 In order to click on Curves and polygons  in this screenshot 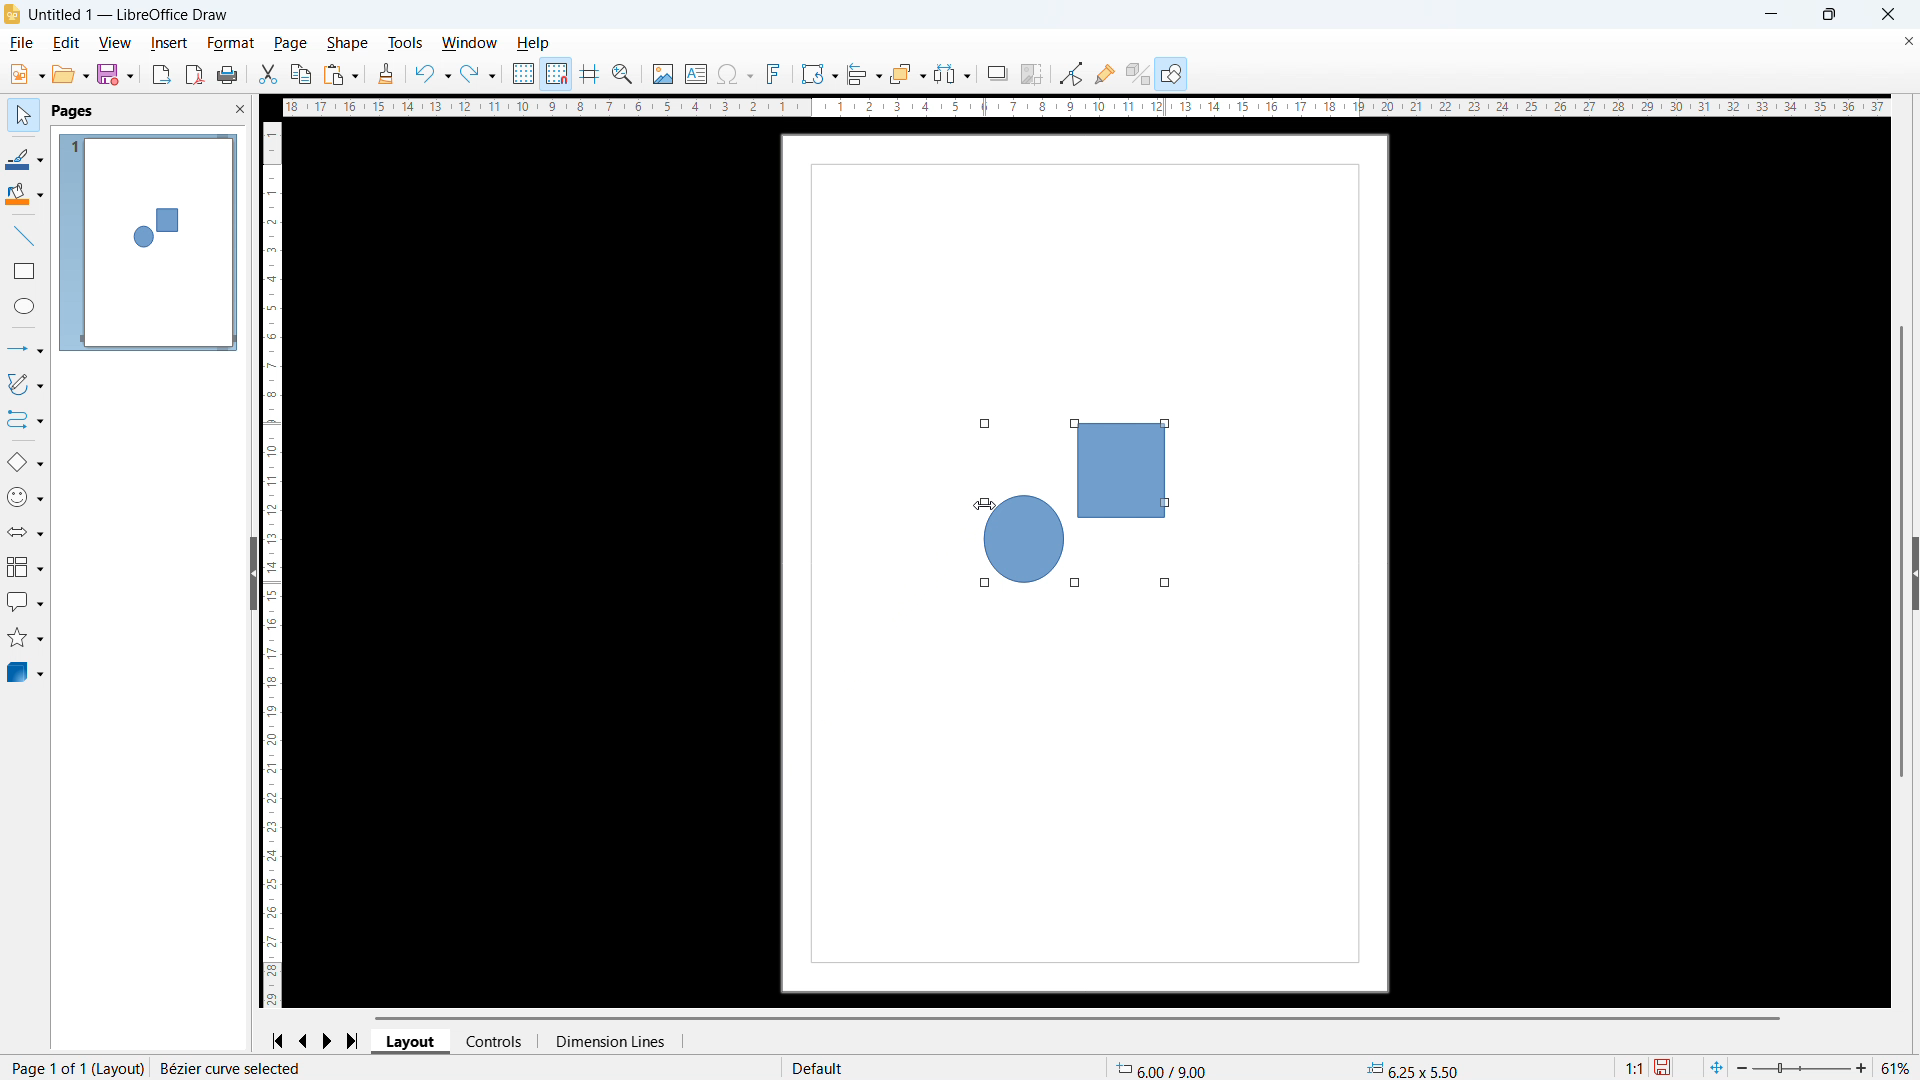, I will do `click(26, 384)`.